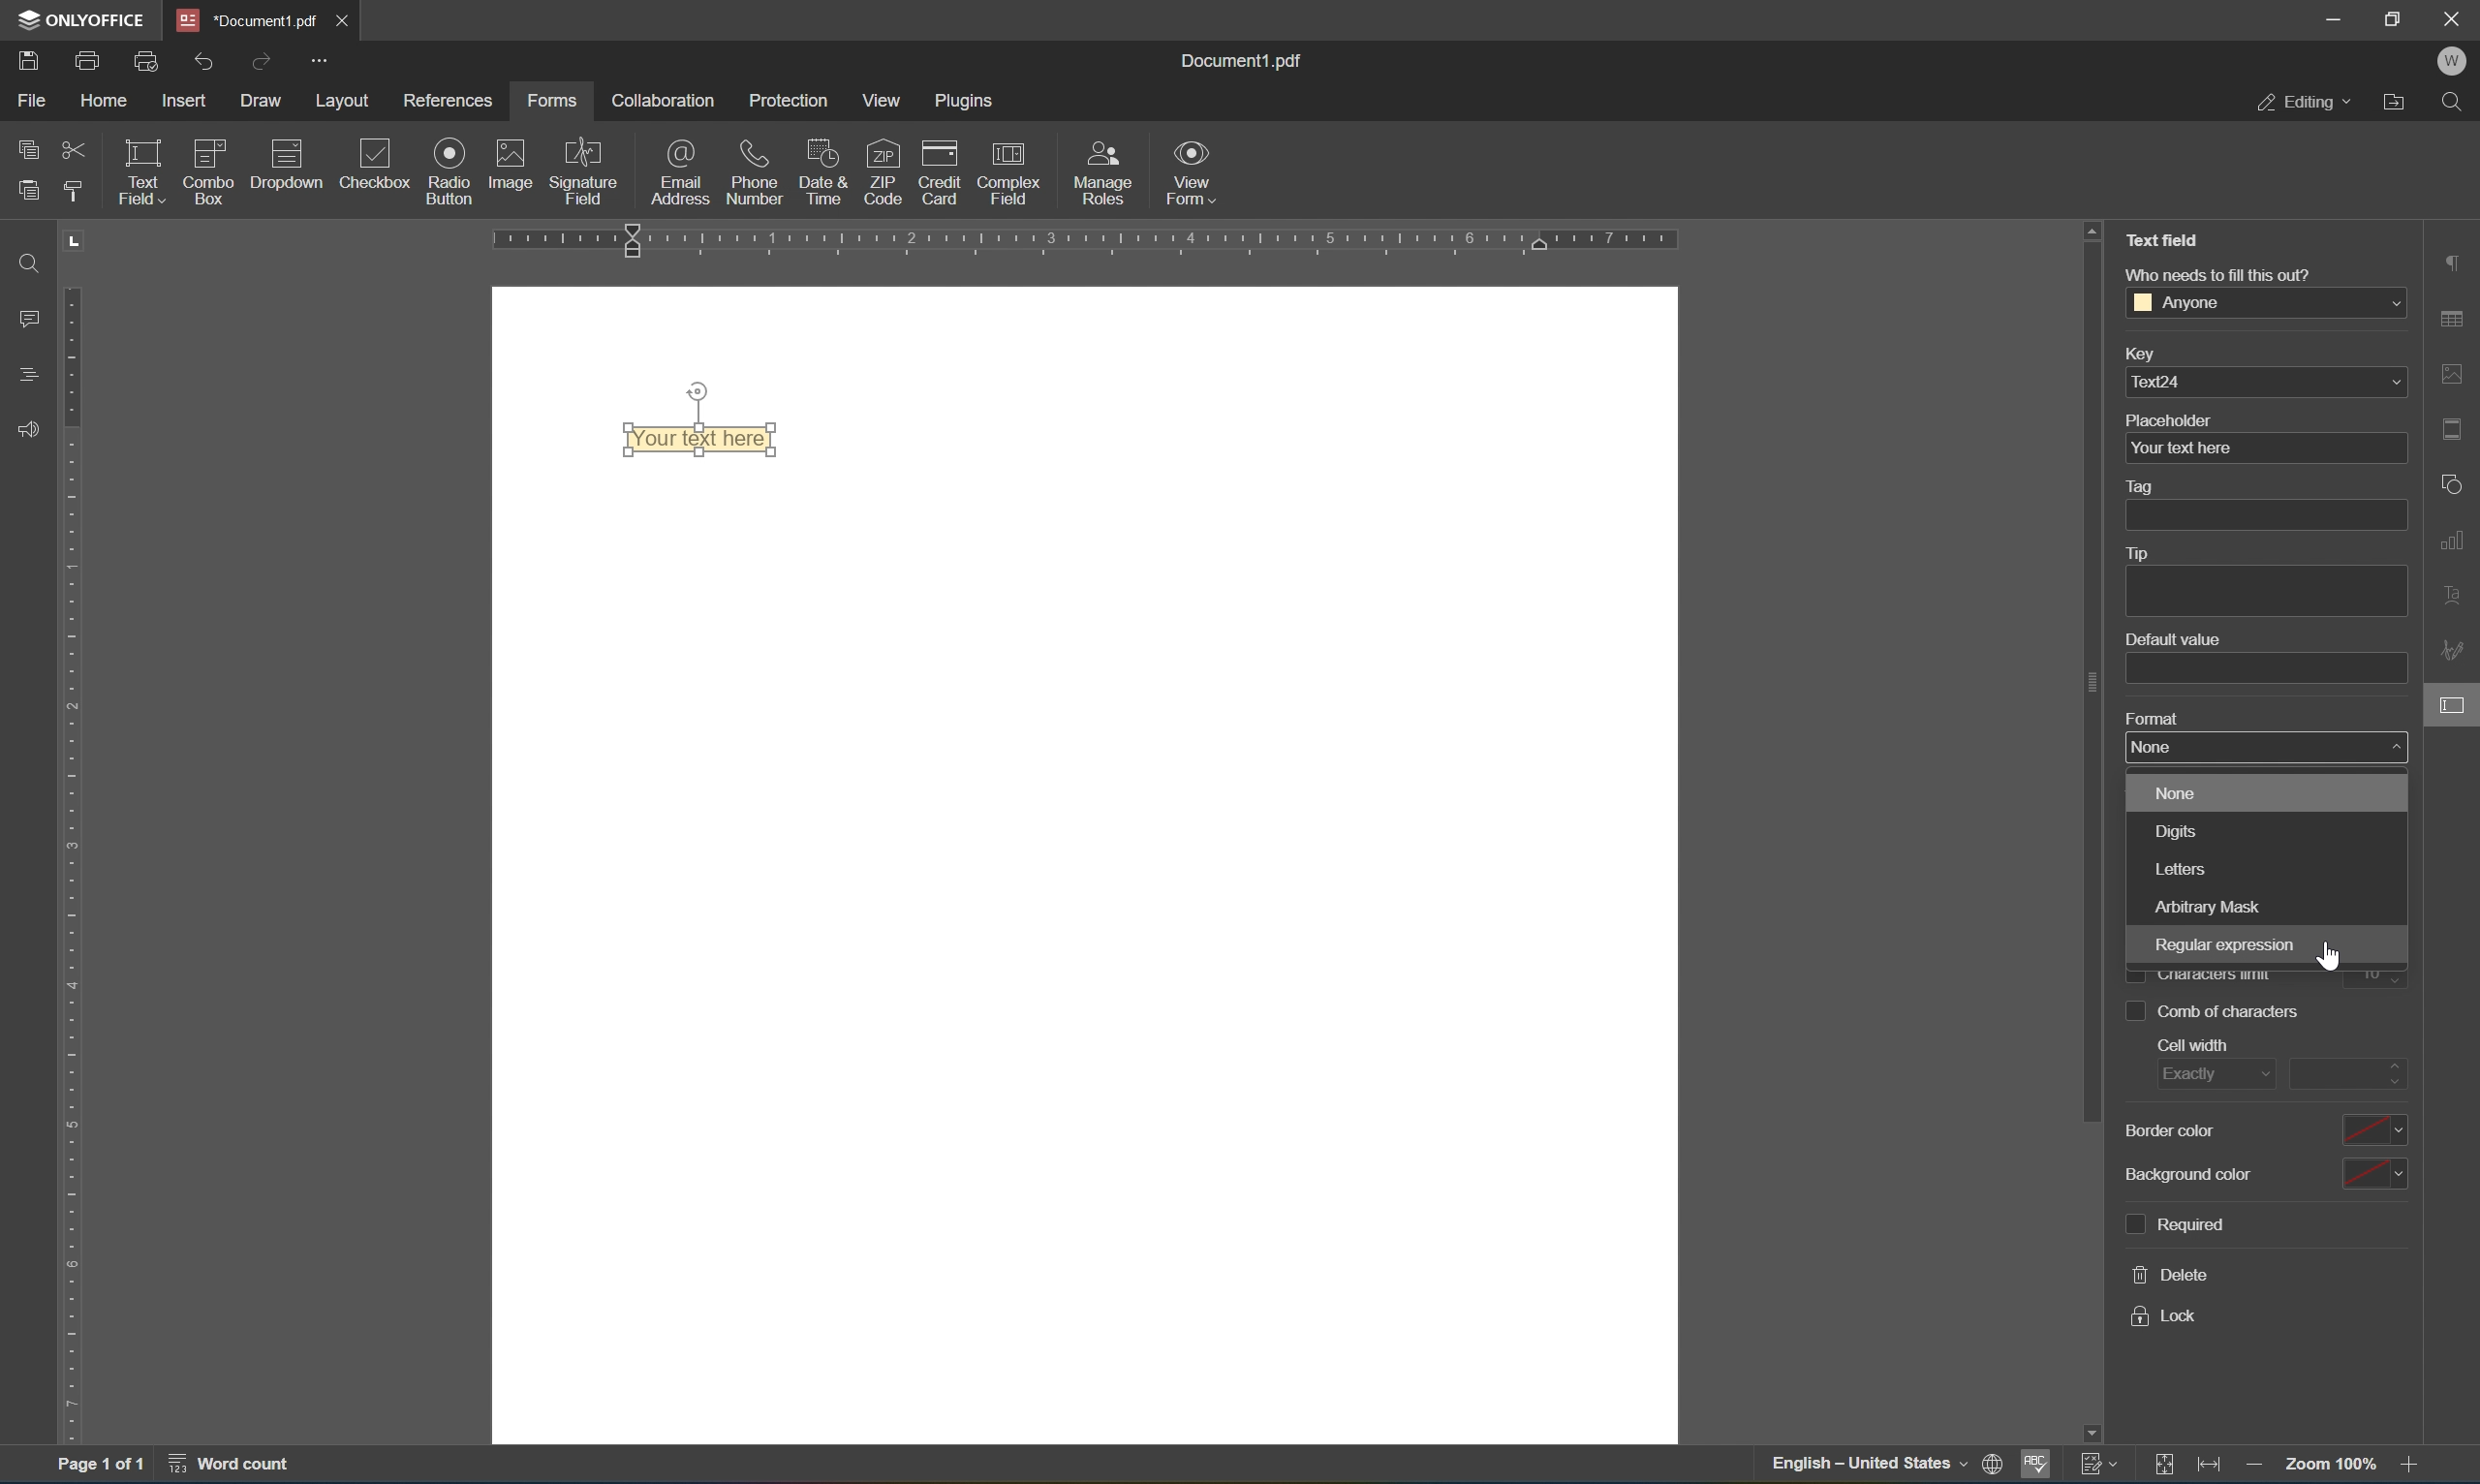  What do you see at coordinates (2214, 1009) in the screenshot?
I see `comb of characters` at bounding box center [2214, 1009].